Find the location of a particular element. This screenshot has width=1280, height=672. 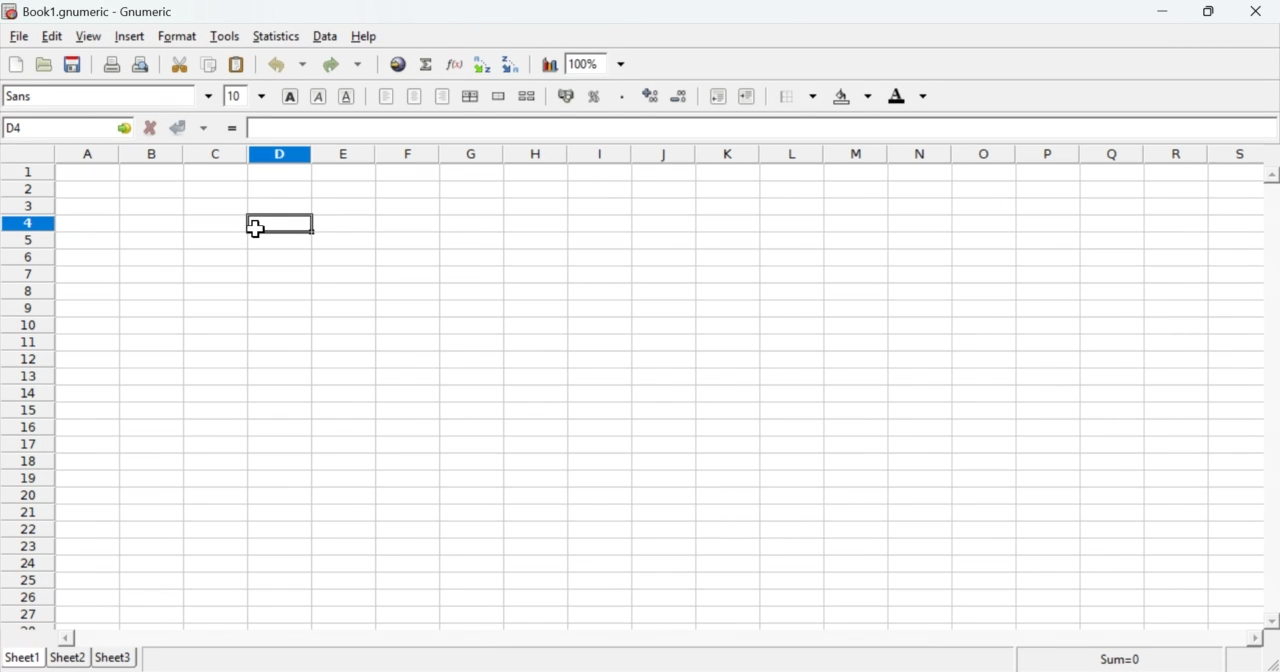

Italics is located at coordinates (318, 98).